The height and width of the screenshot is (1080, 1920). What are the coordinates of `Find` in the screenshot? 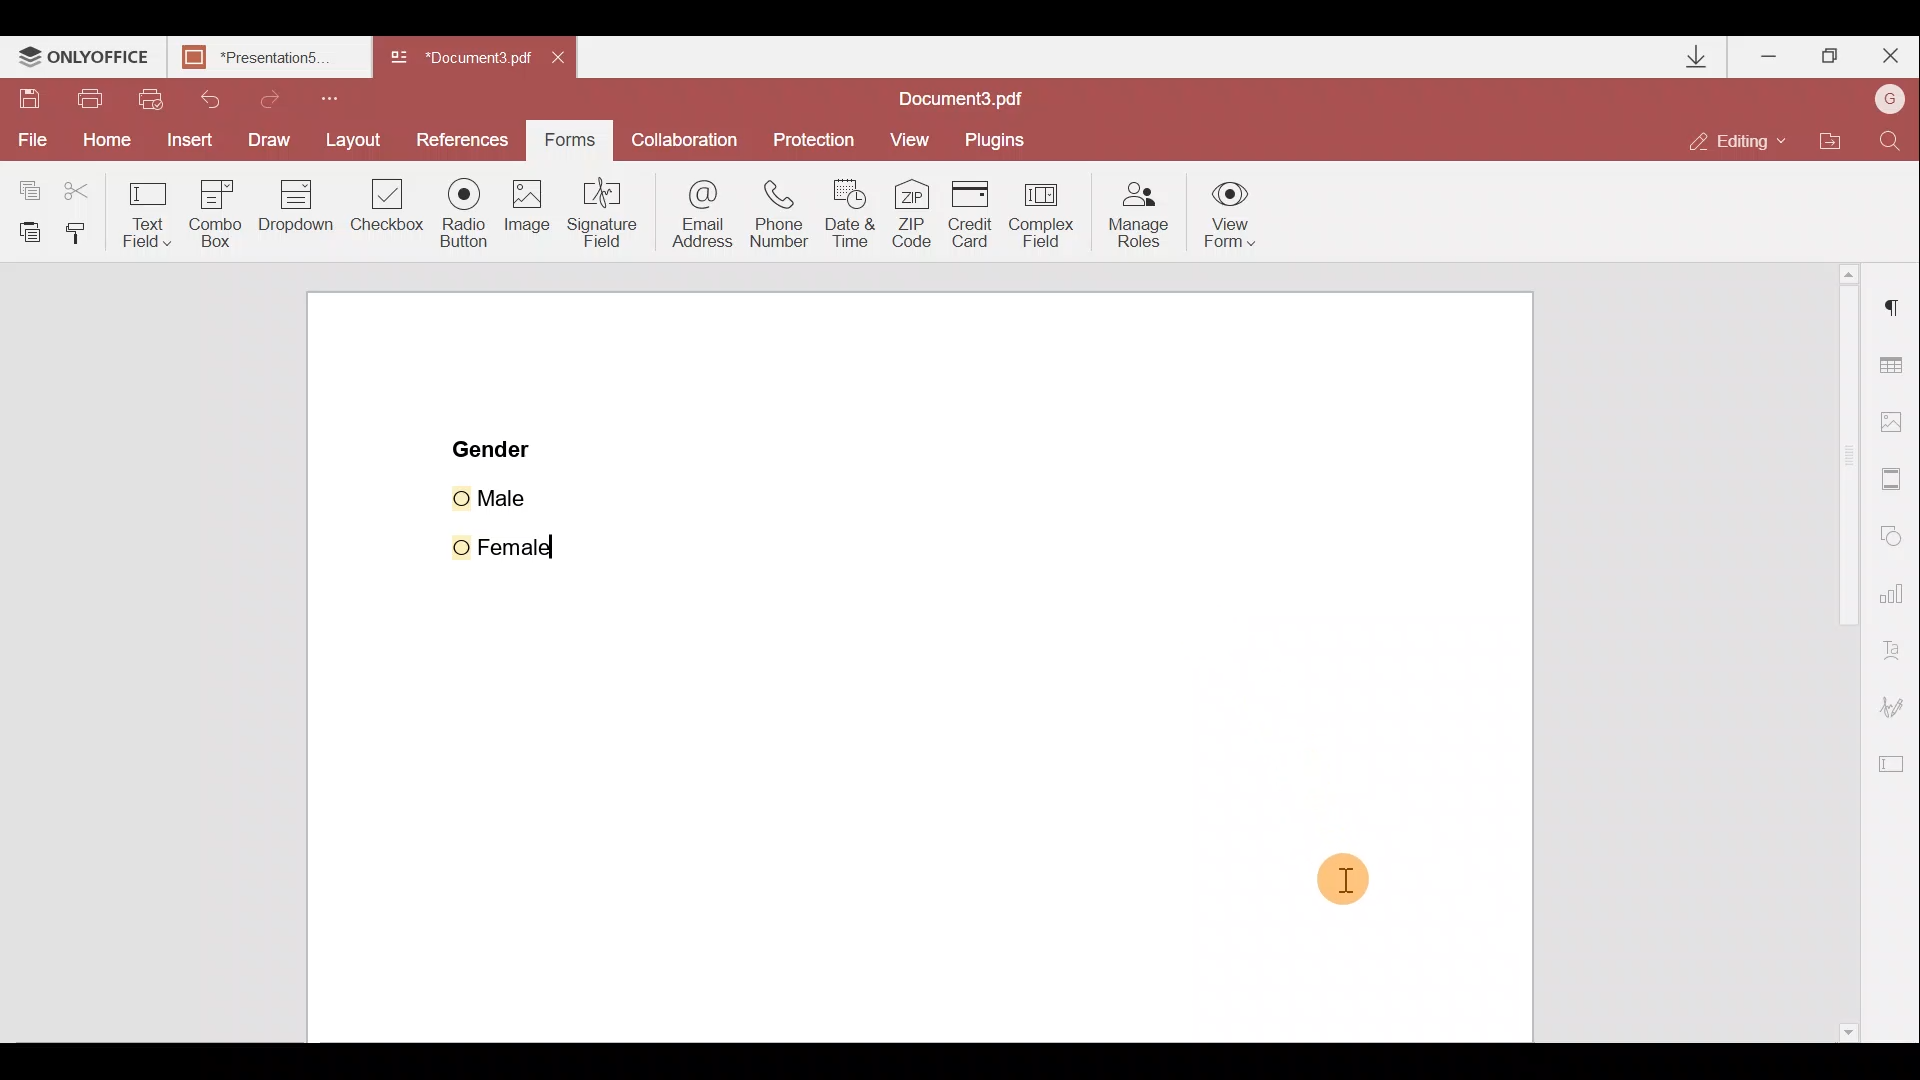 It's located at (1891, 137).